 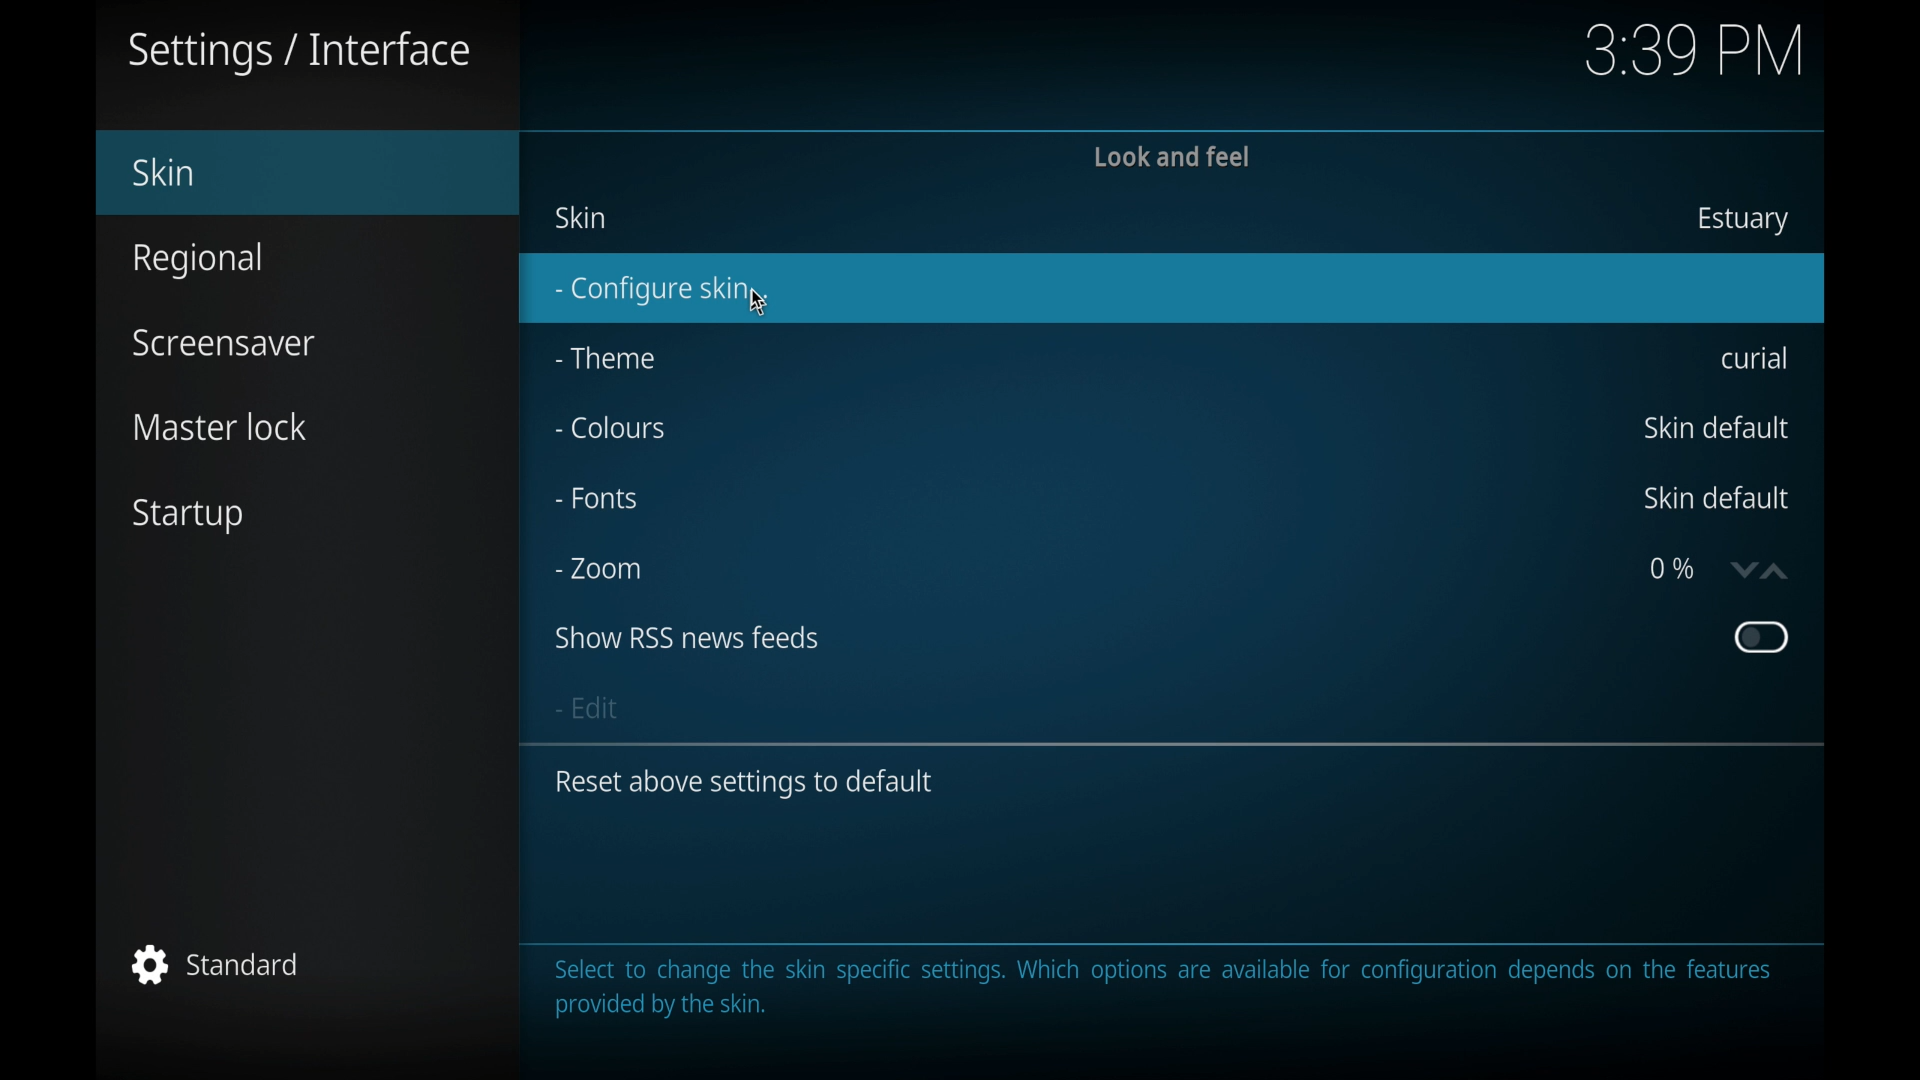 I want to click on show rss news feeds, so click(x=686, y=638).